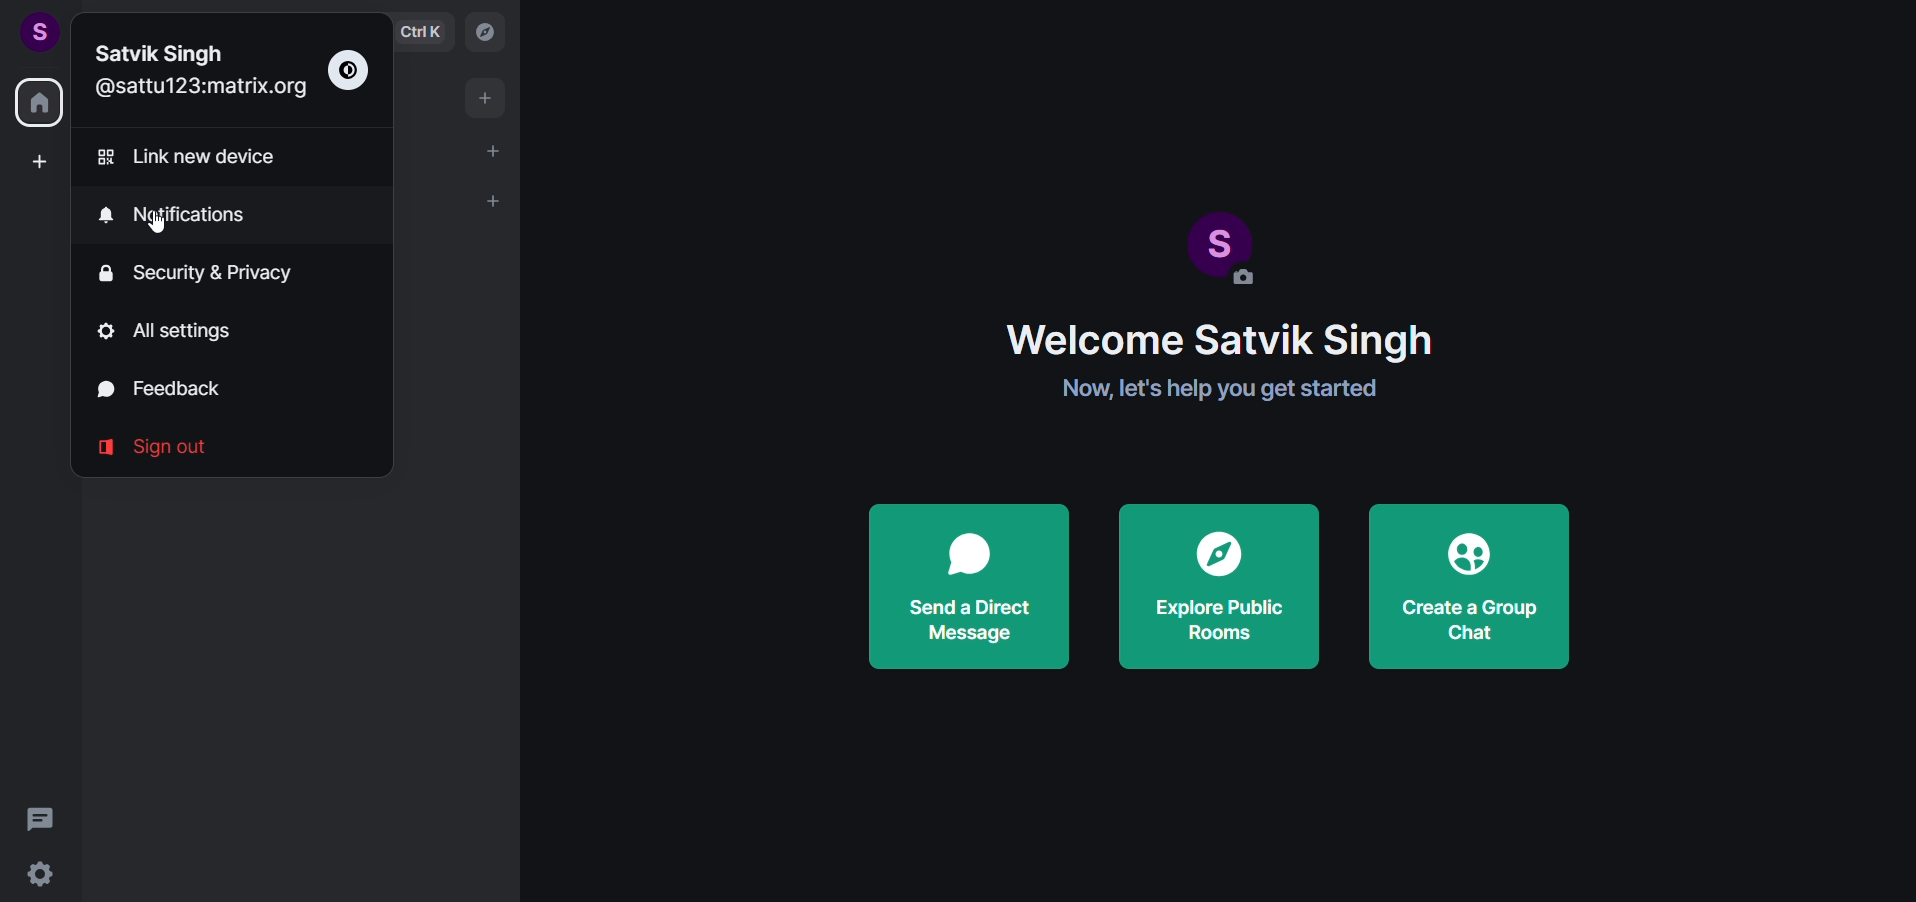 The height and width of the screenshot is (902, 1916). I want to click on Welcome Satvik Singh
Now, let's help you get started, so click(1228, 362).